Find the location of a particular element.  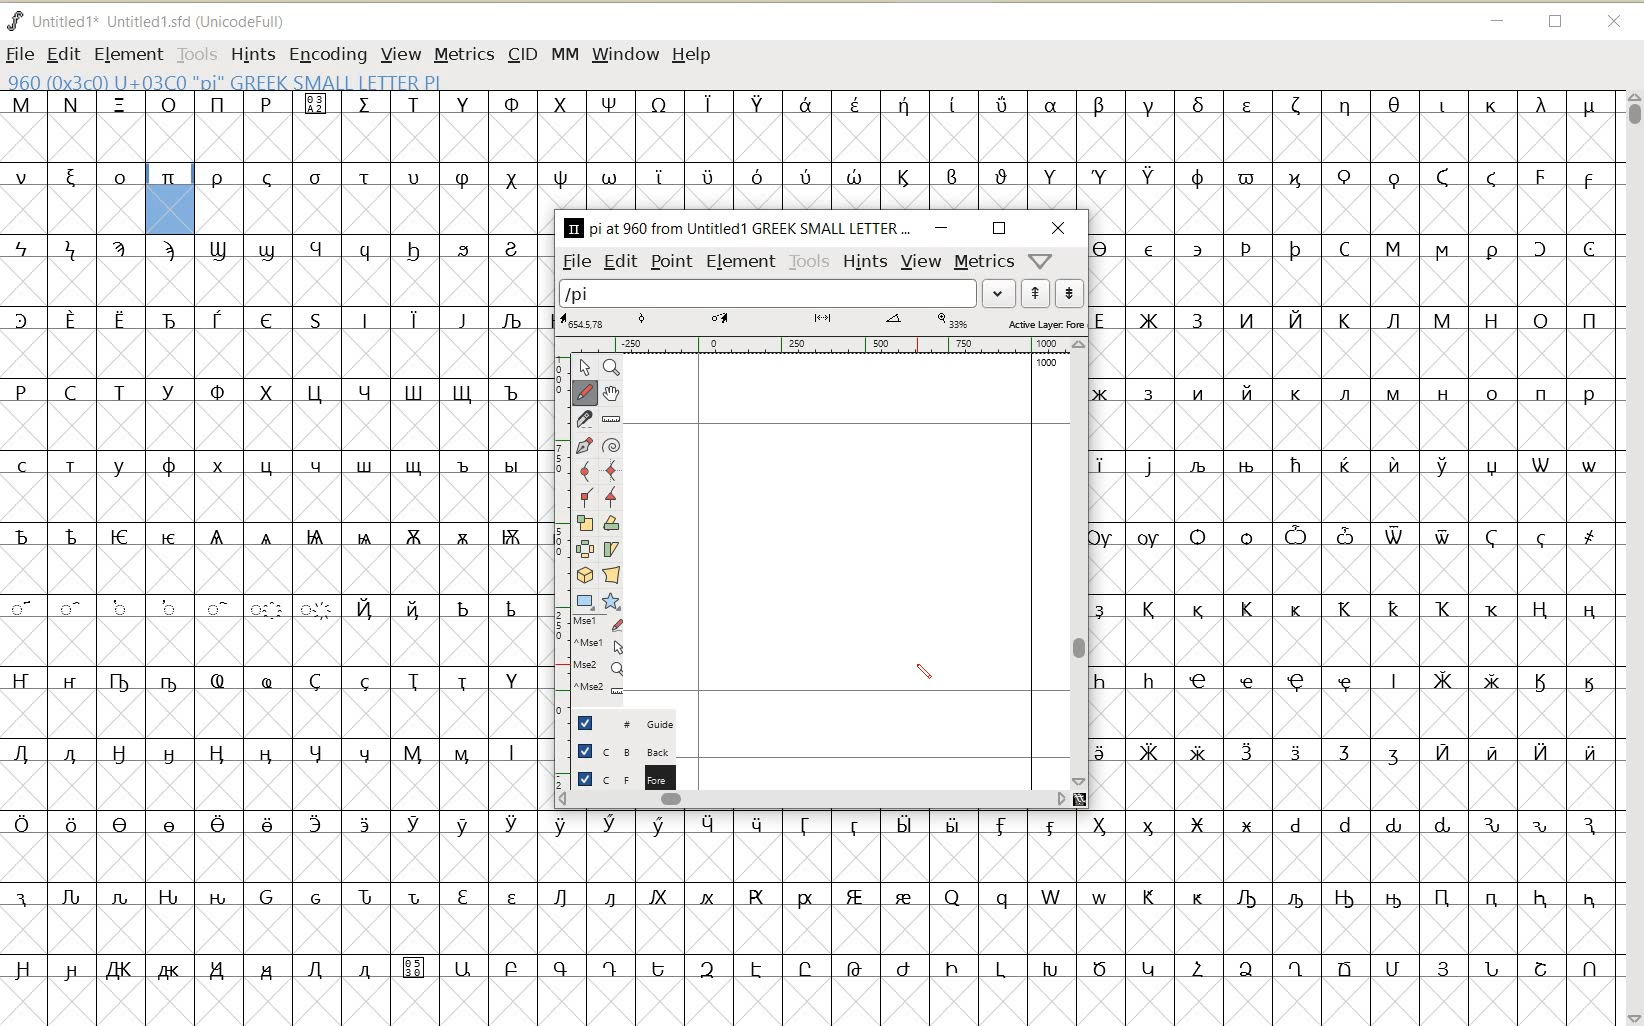

MM is located at coordinates (564, 53).